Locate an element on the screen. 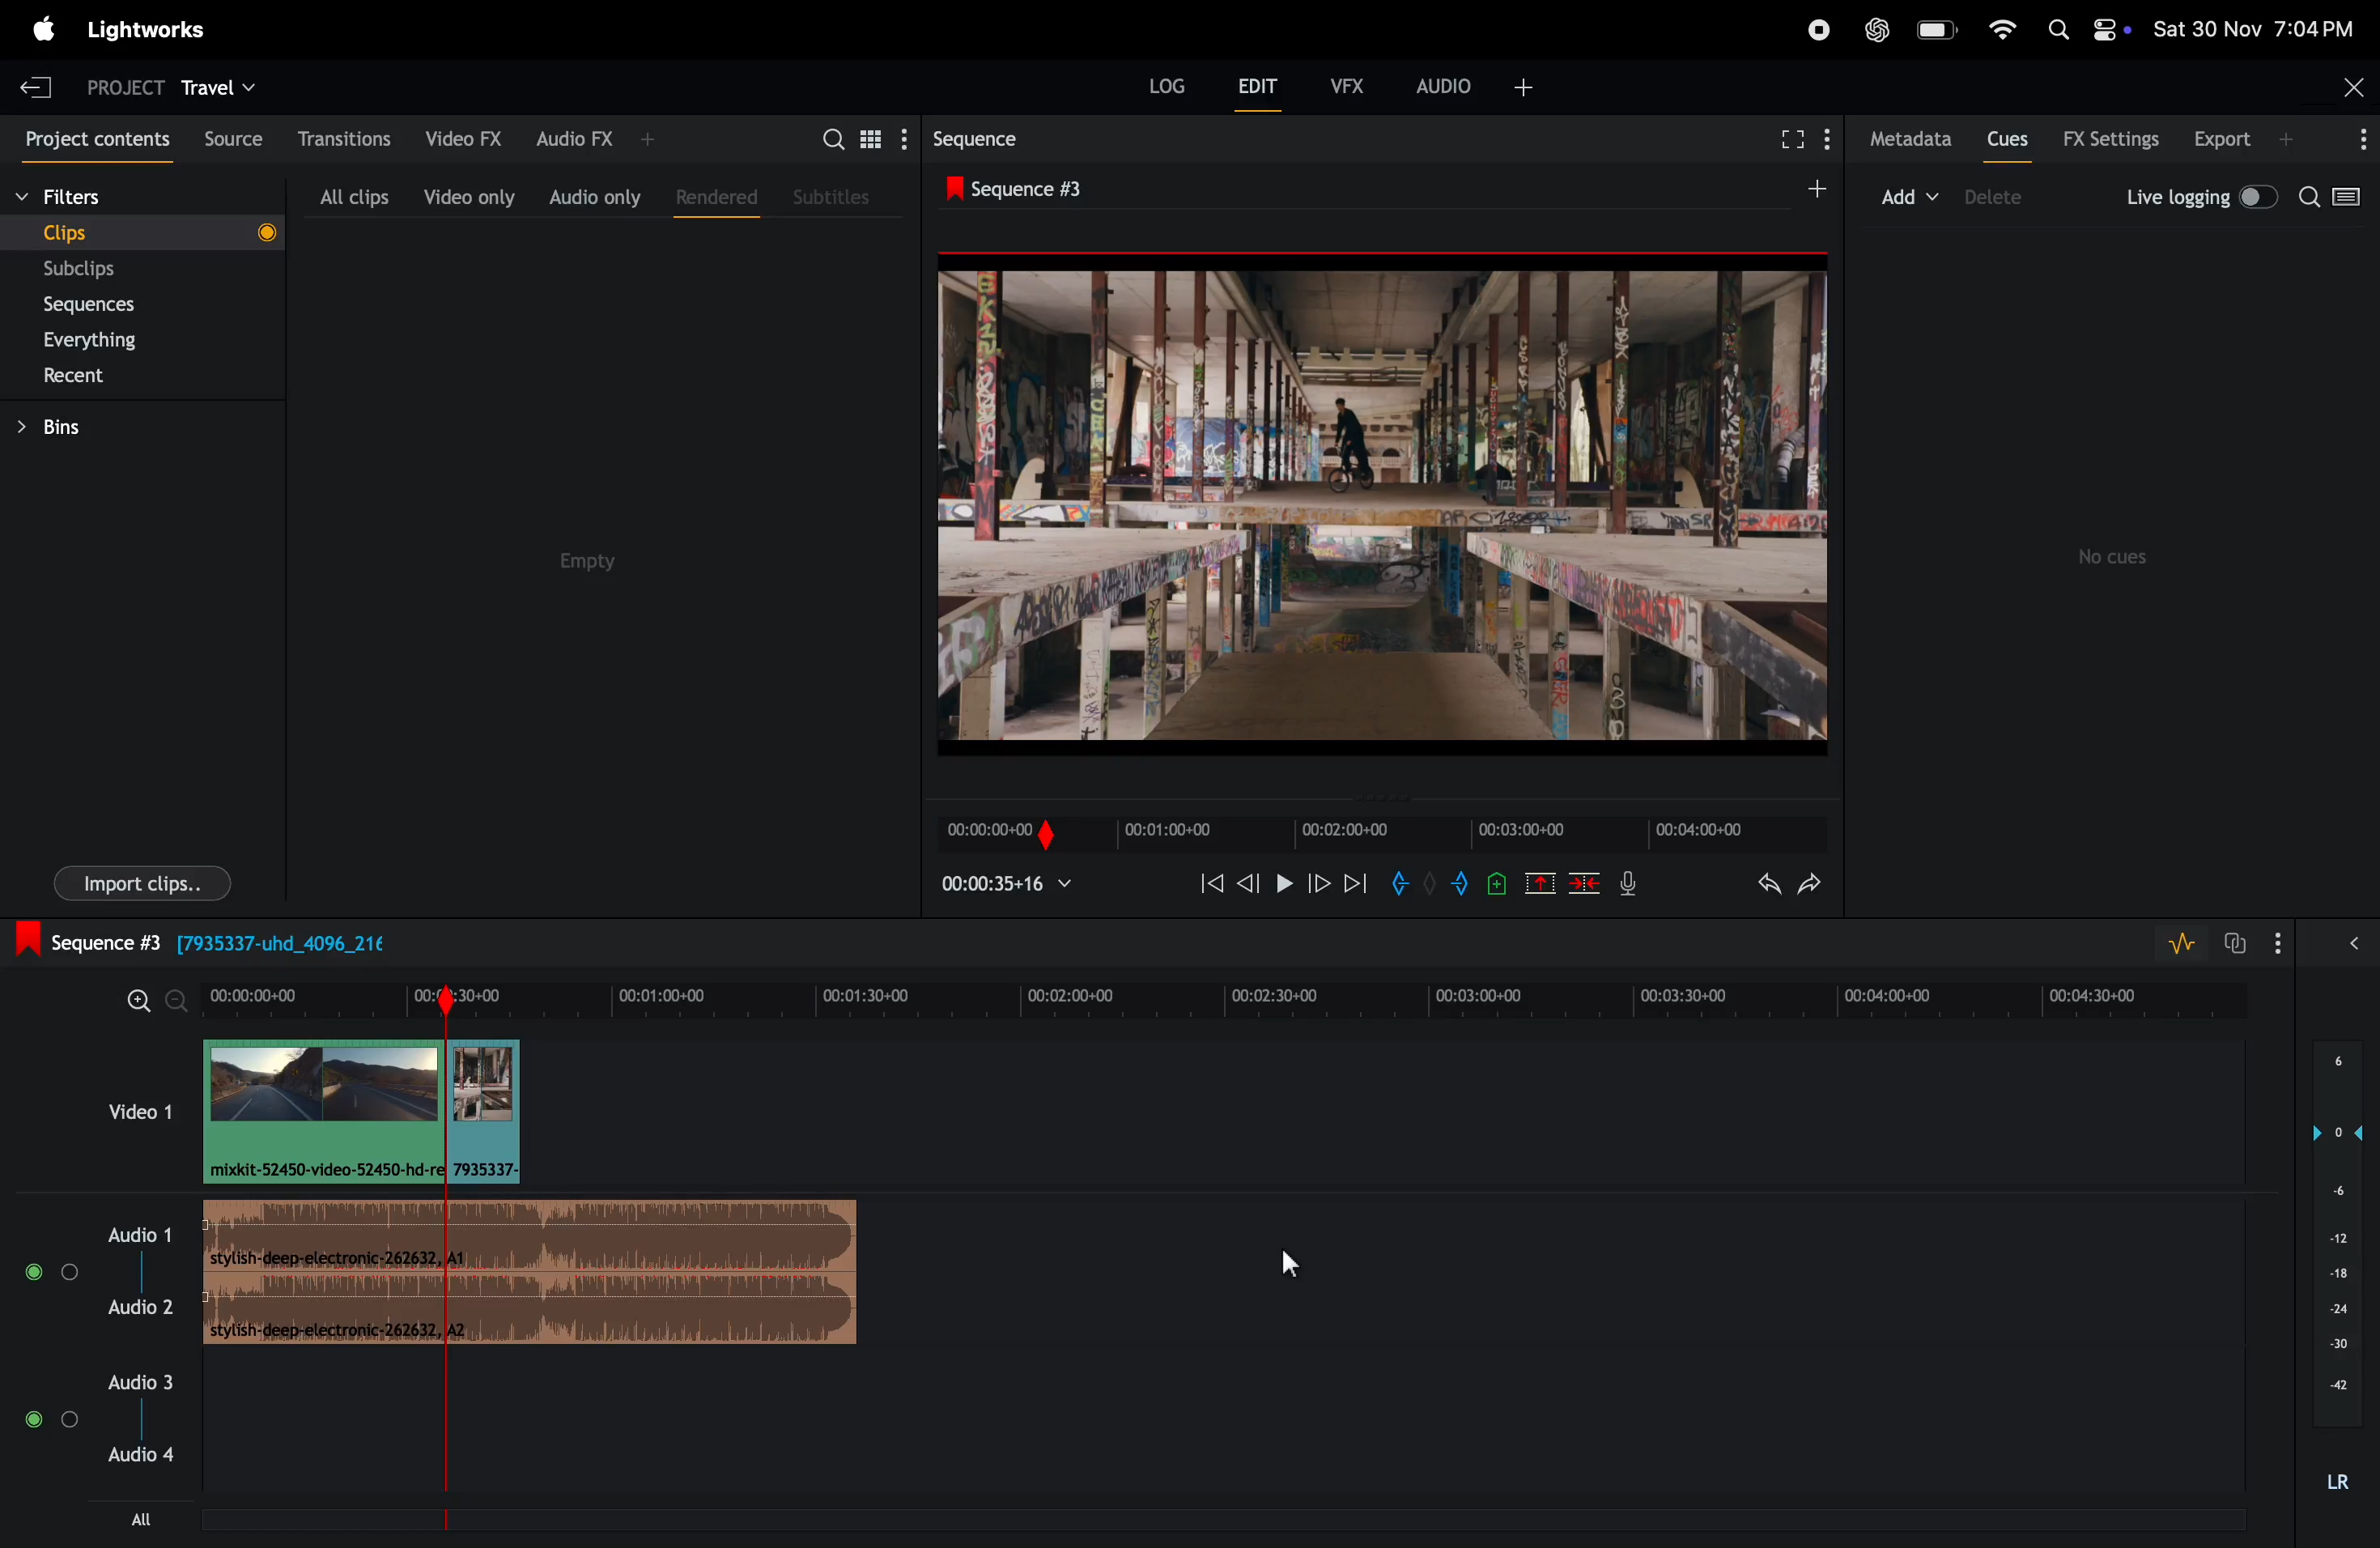 The image size is (2380, 1548). light works is located at coordinates (148, 34).